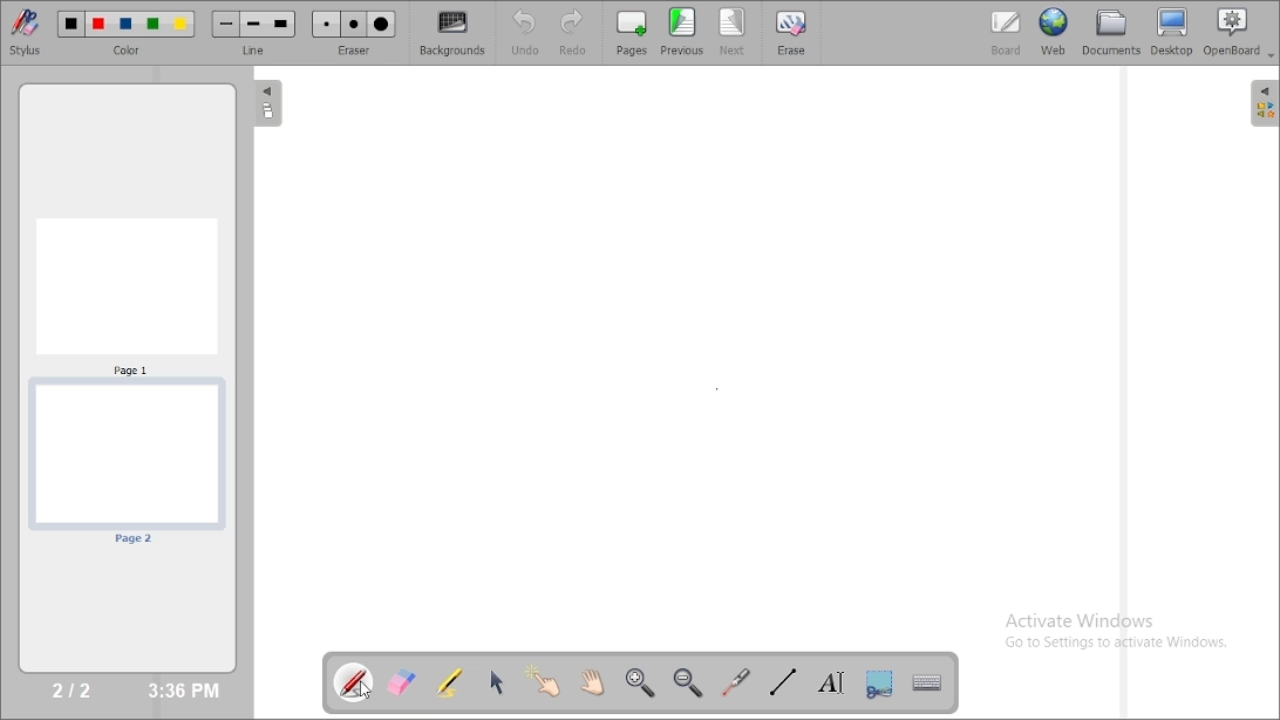 The image size is (1280, 720). Describe the element at coordinates (682, 31) in the screenshot. I see `previous` at that location.